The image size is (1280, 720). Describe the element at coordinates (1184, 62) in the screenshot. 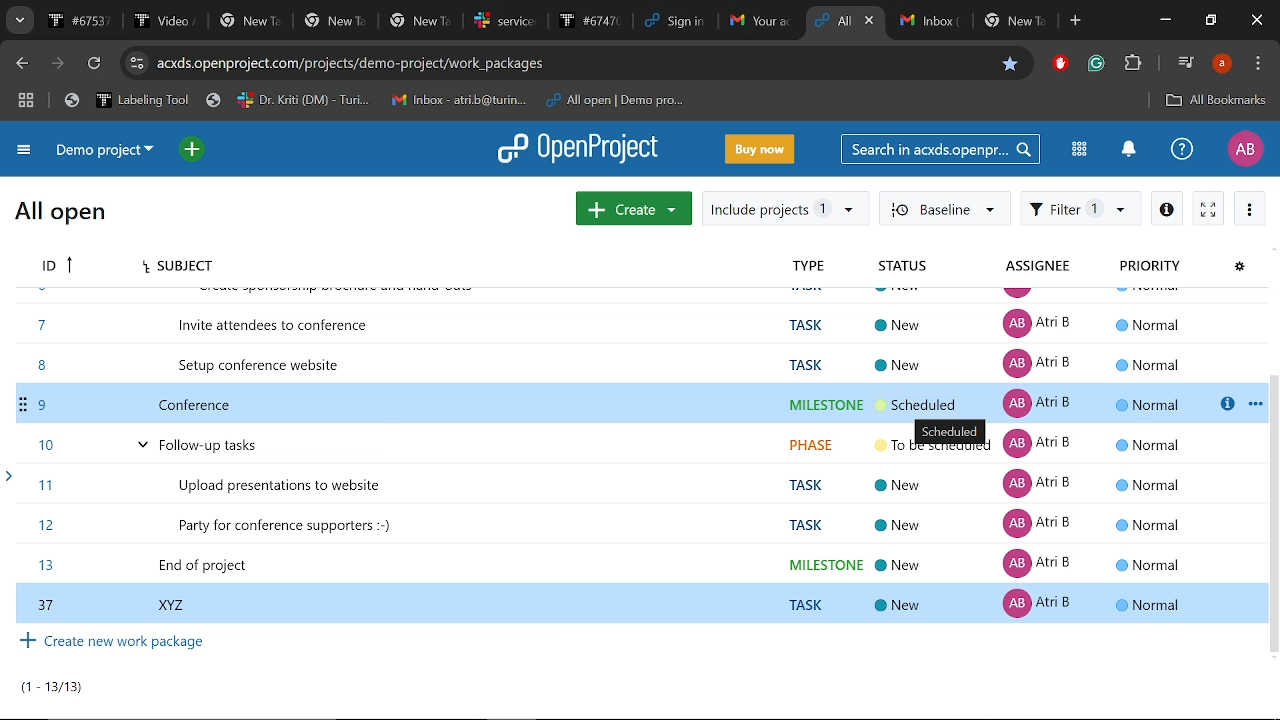

I see `Control your musci videos and more` at that location.